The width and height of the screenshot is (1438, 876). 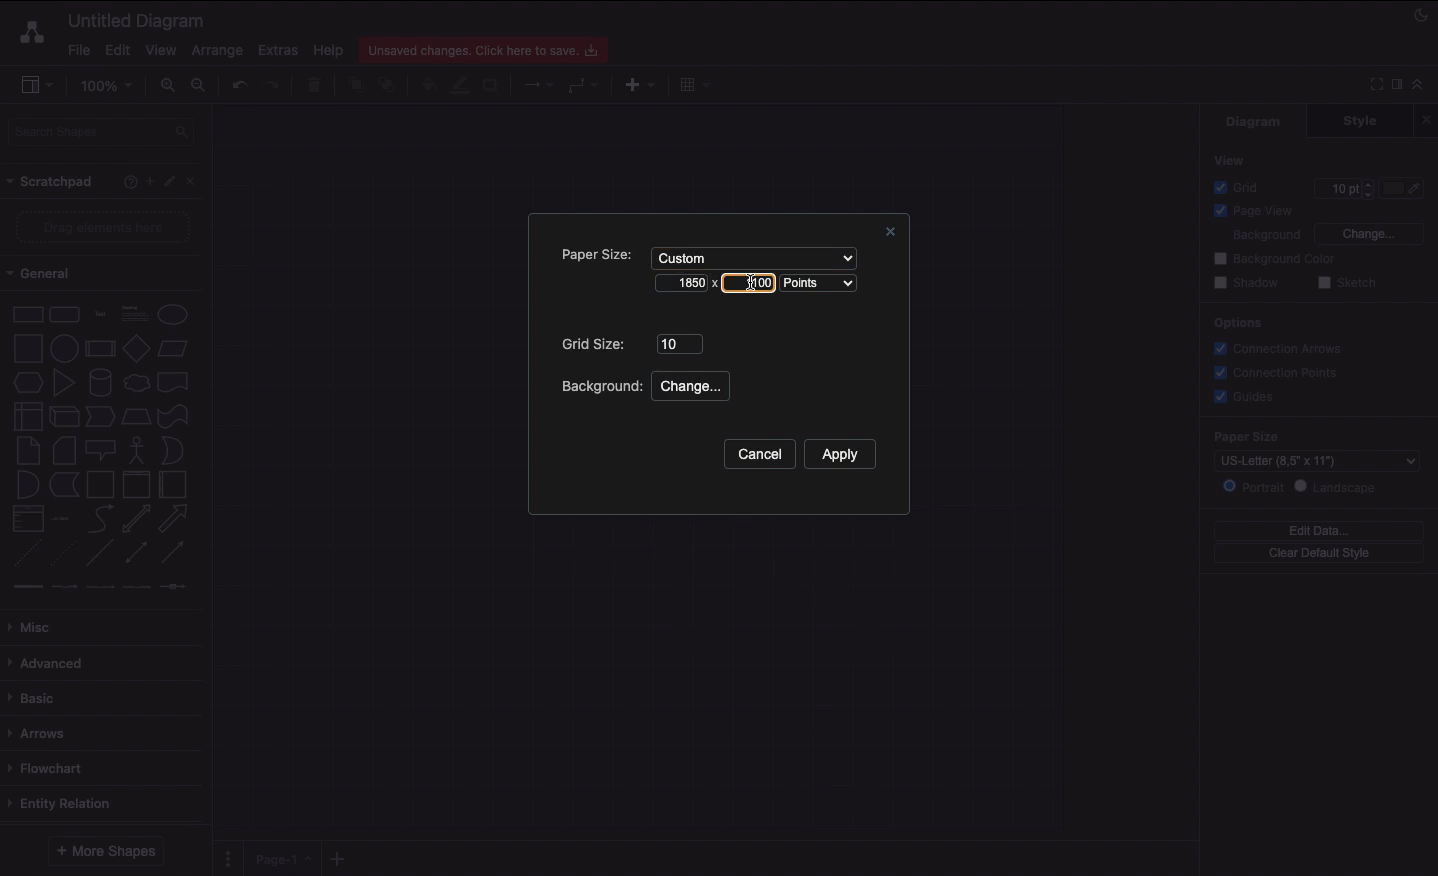 What do you see at coordinates (176, 553) in the screenshot?
I see `Directional connector` at bounding box center [176, 553].